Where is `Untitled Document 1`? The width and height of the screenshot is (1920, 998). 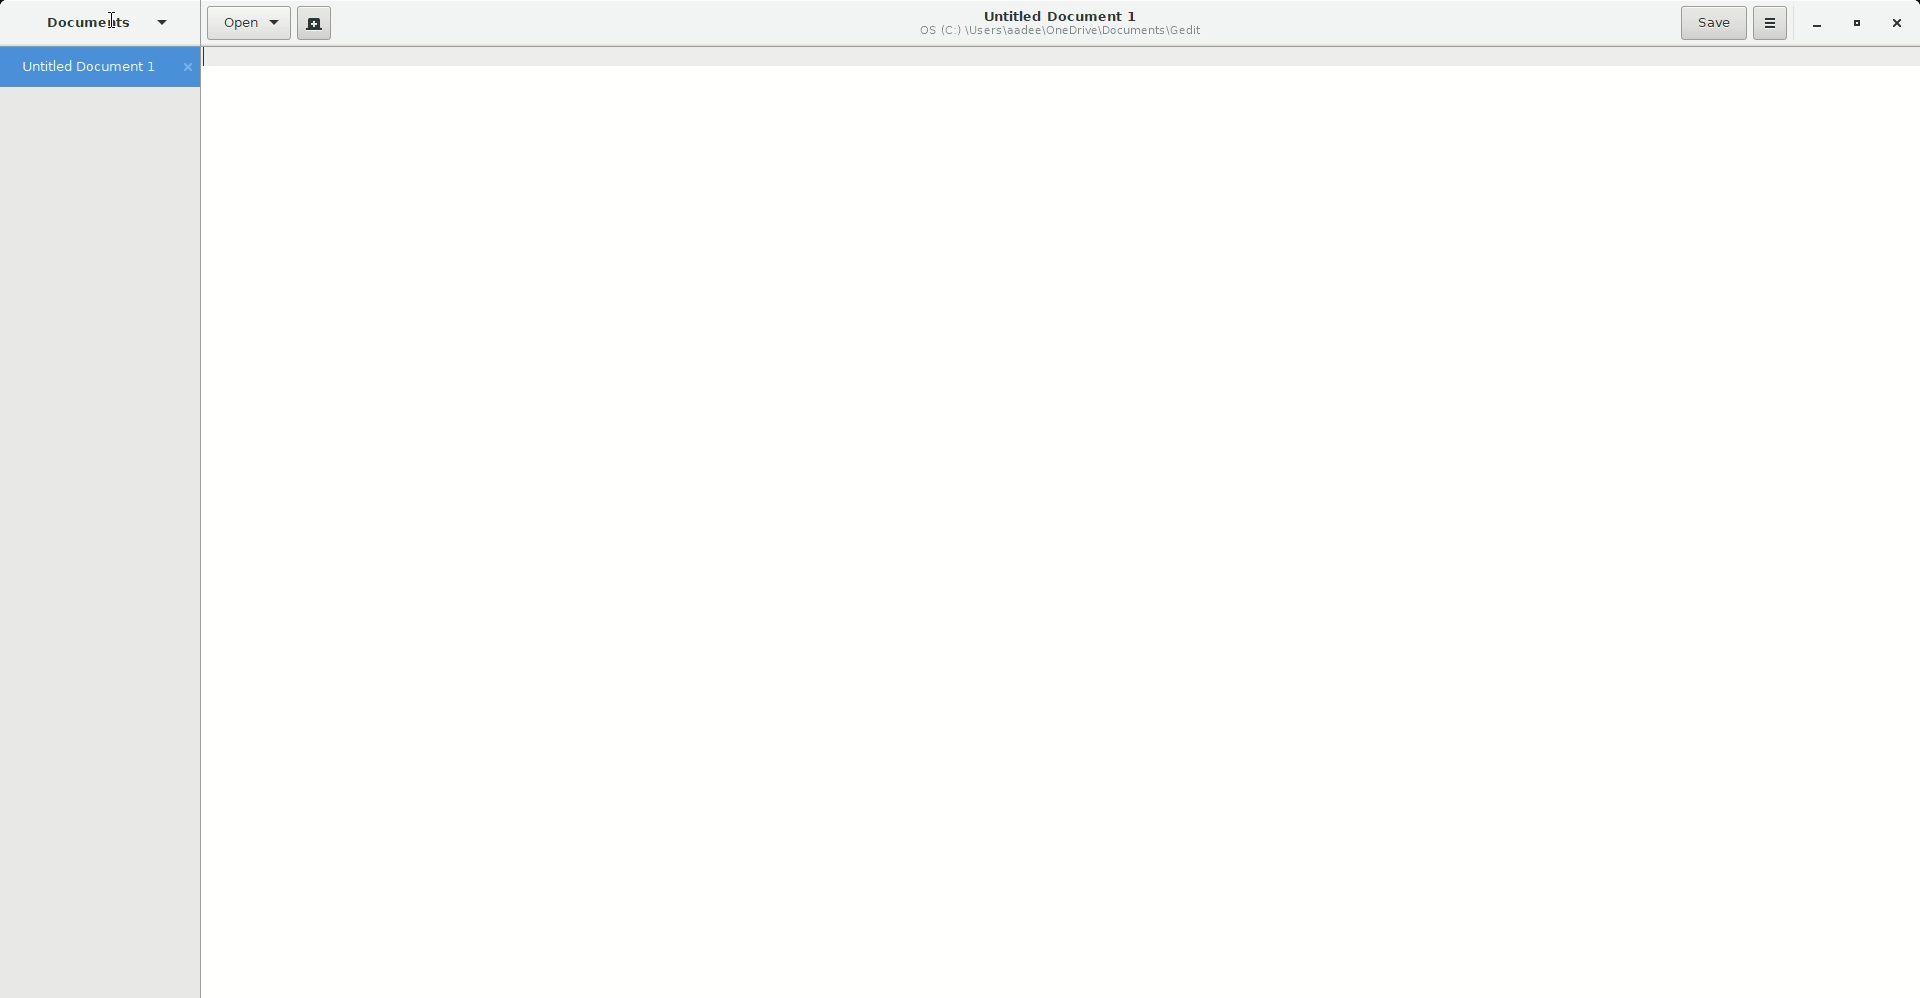
Untitled Document 1 is located at coordinates (105, 69).